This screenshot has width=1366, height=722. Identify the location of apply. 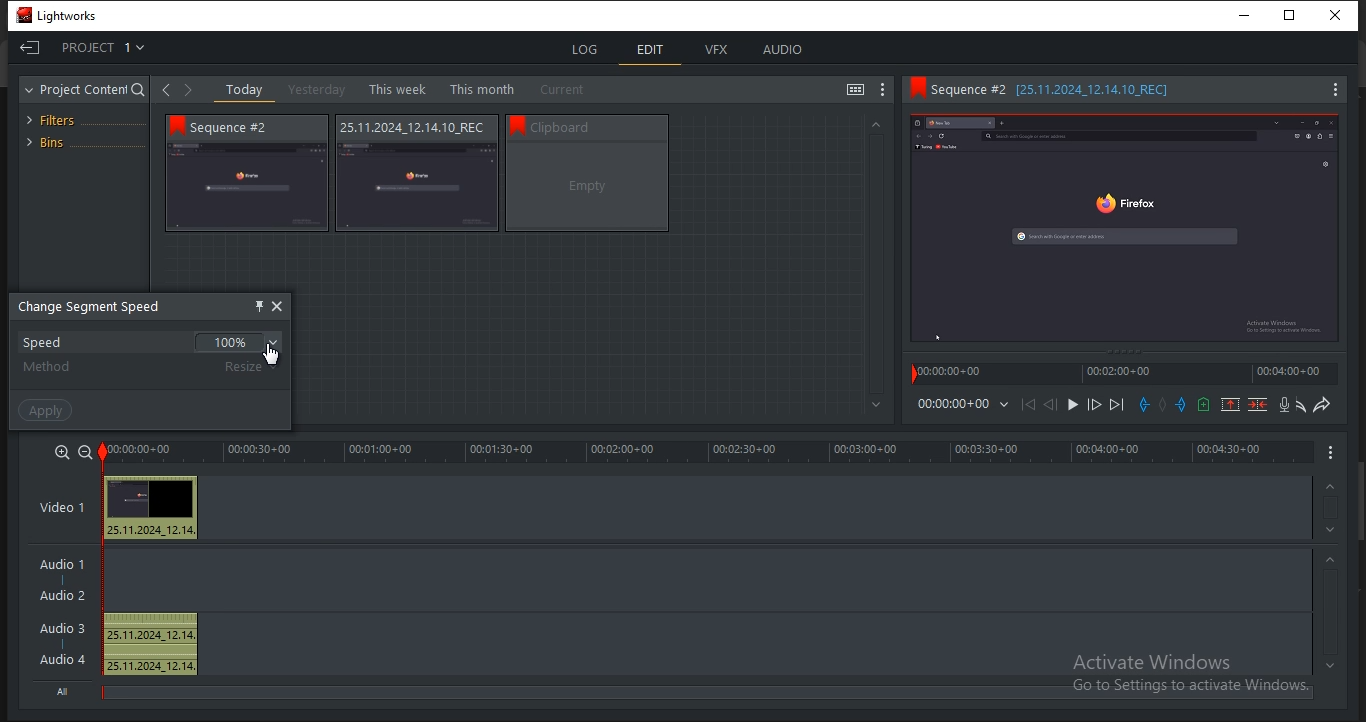
(47, 409).